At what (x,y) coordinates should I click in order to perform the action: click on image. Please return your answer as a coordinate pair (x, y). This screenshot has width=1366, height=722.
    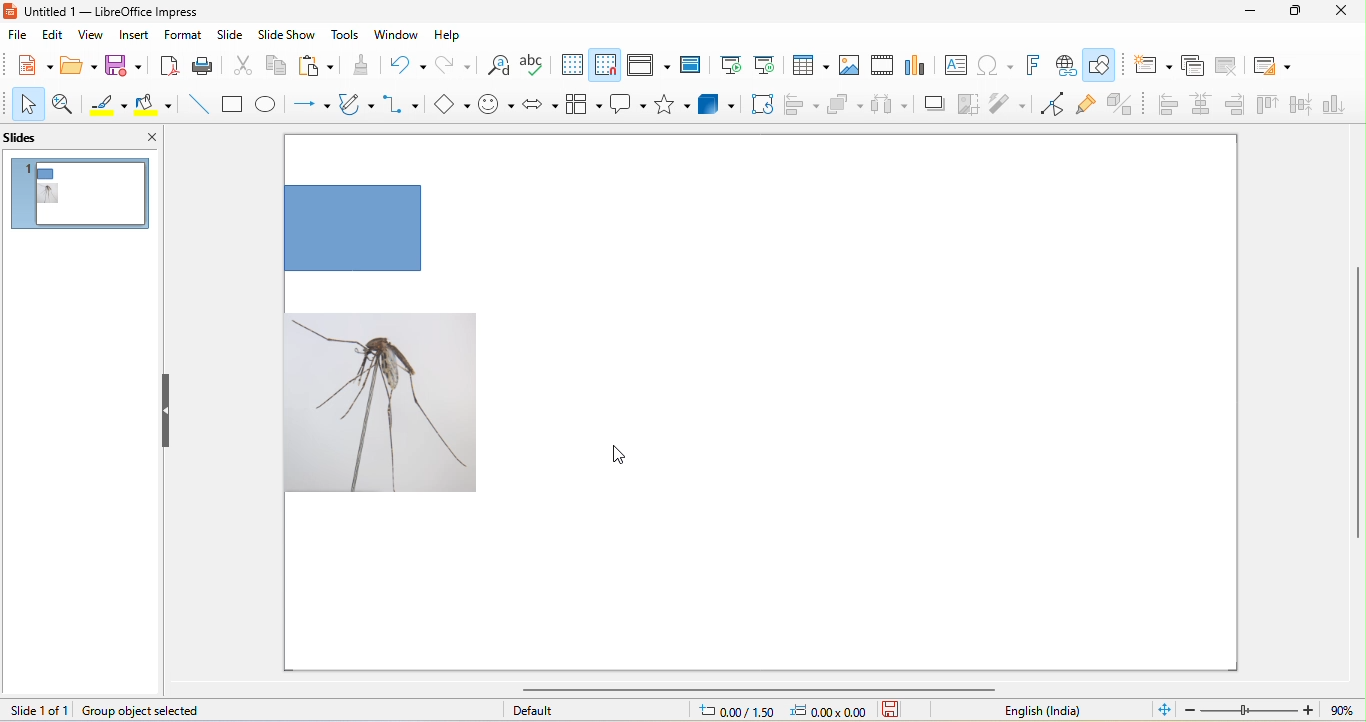
    Looking at the image, I should click on (850, 67).